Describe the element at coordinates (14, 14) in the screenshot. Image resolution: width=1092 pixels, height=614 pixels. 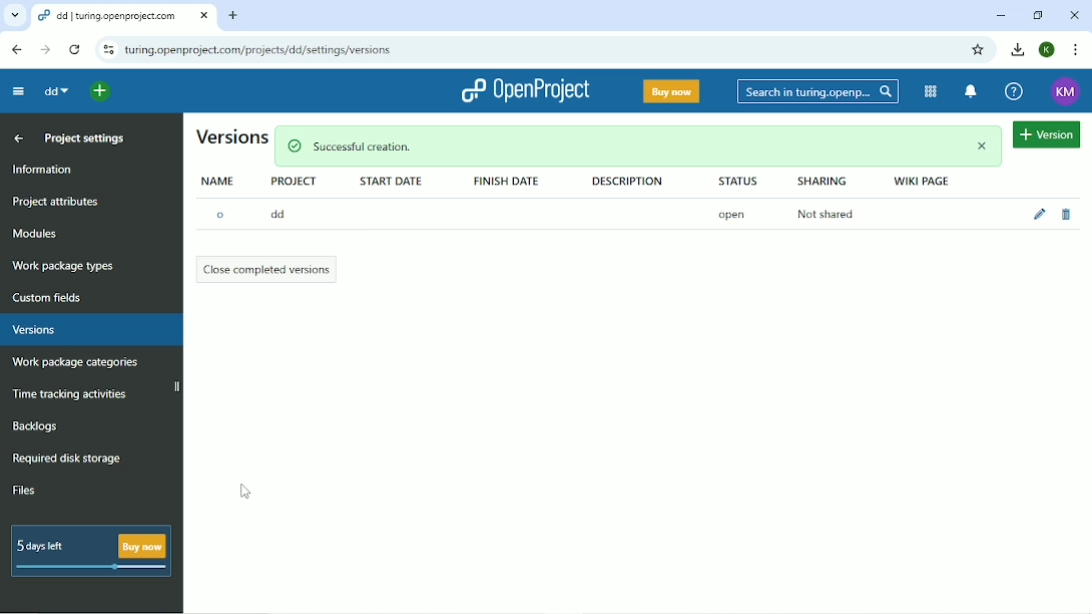
I see `Search tabs` at that location.